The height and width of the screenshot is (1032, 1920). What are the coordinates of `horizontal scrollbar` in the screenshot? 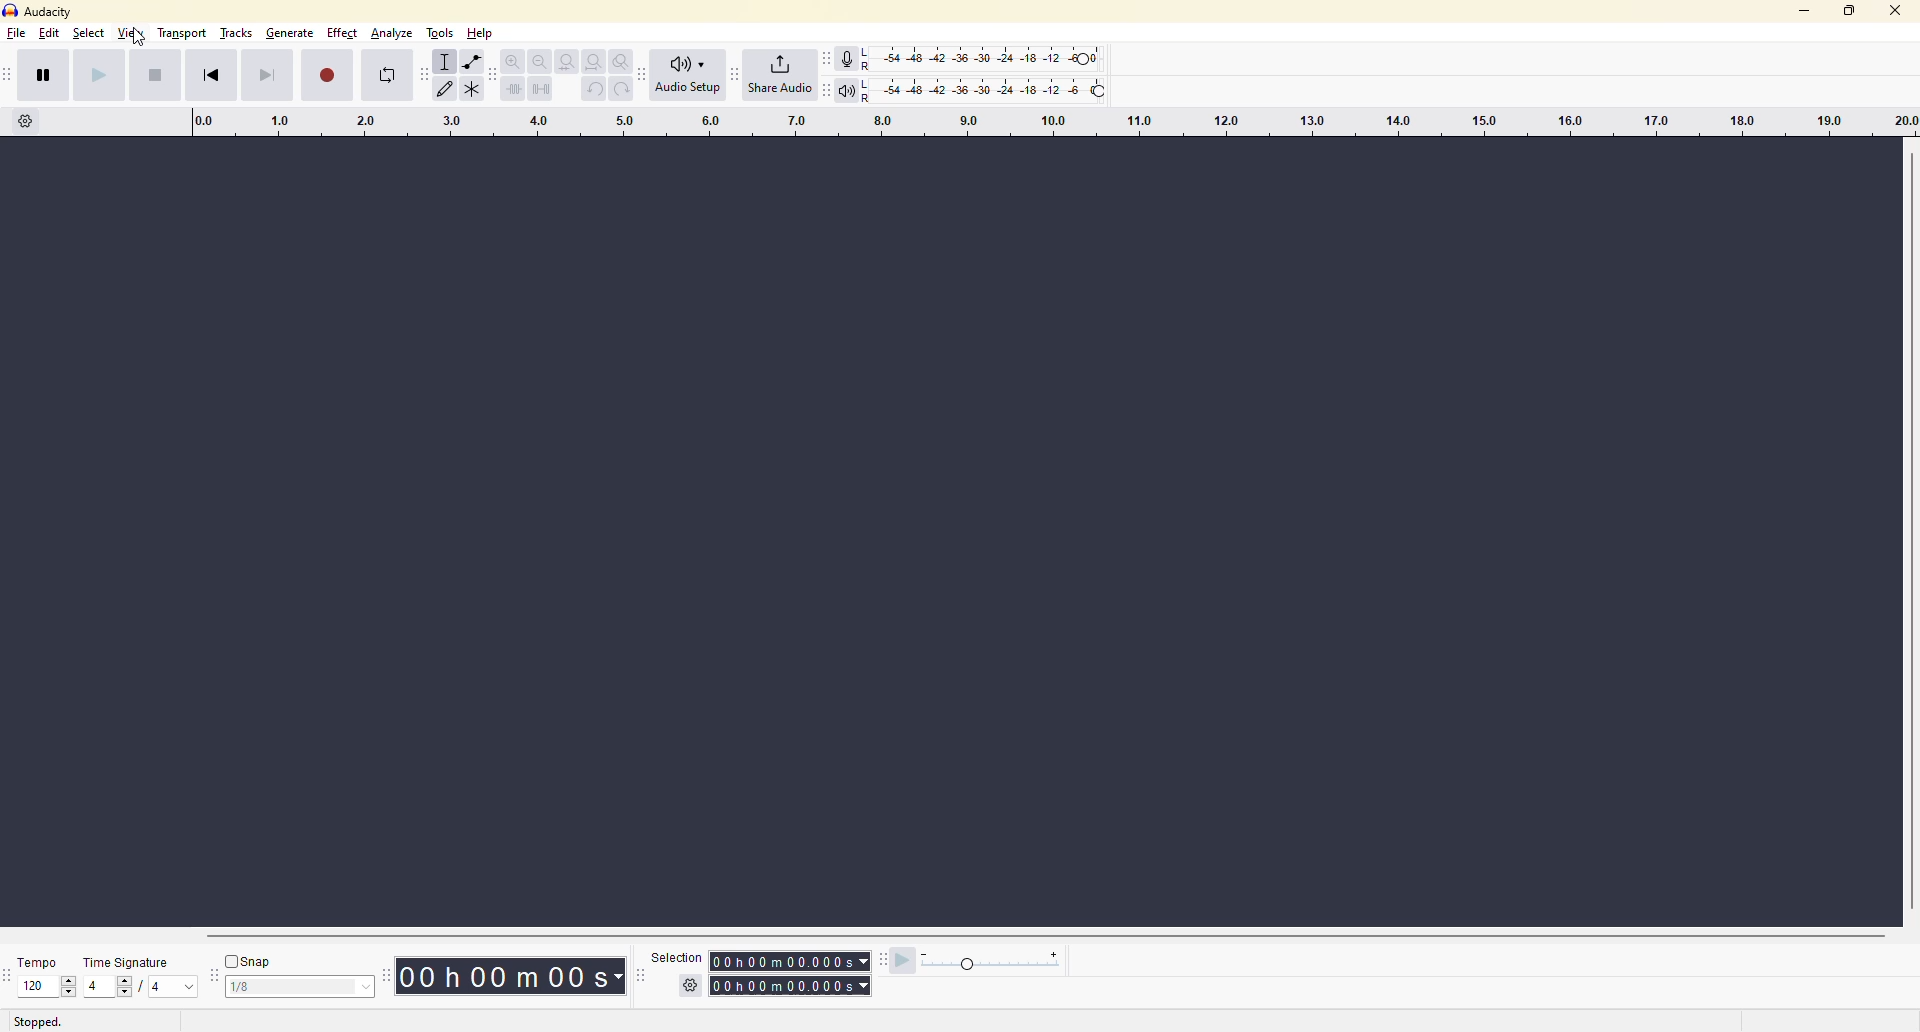 It's located at (1053, 936).